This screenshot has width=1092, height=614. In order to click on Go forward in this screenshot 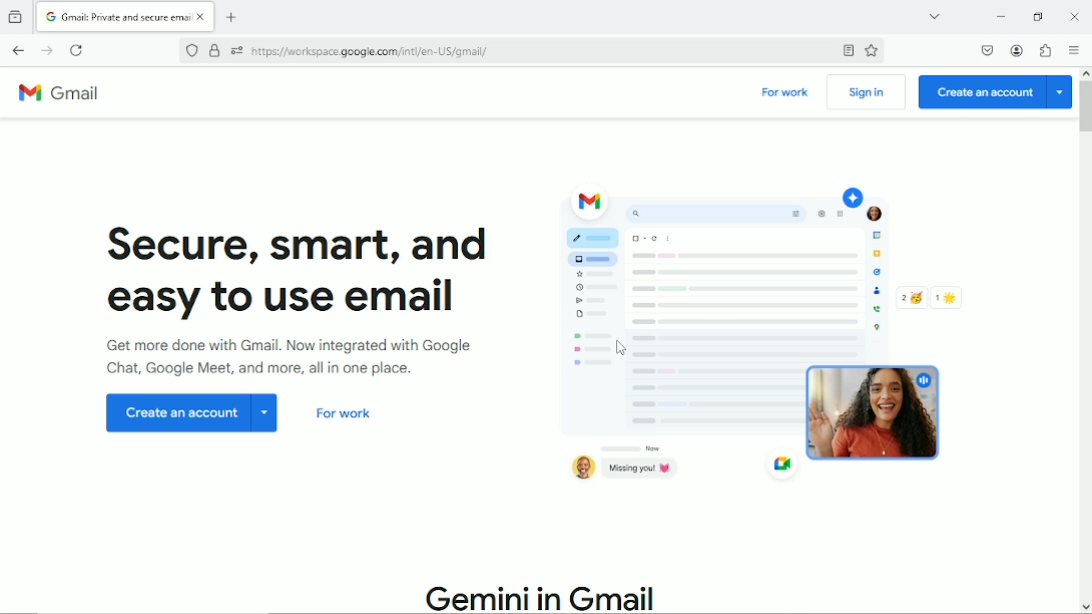, I will do `click(47, 51)`.